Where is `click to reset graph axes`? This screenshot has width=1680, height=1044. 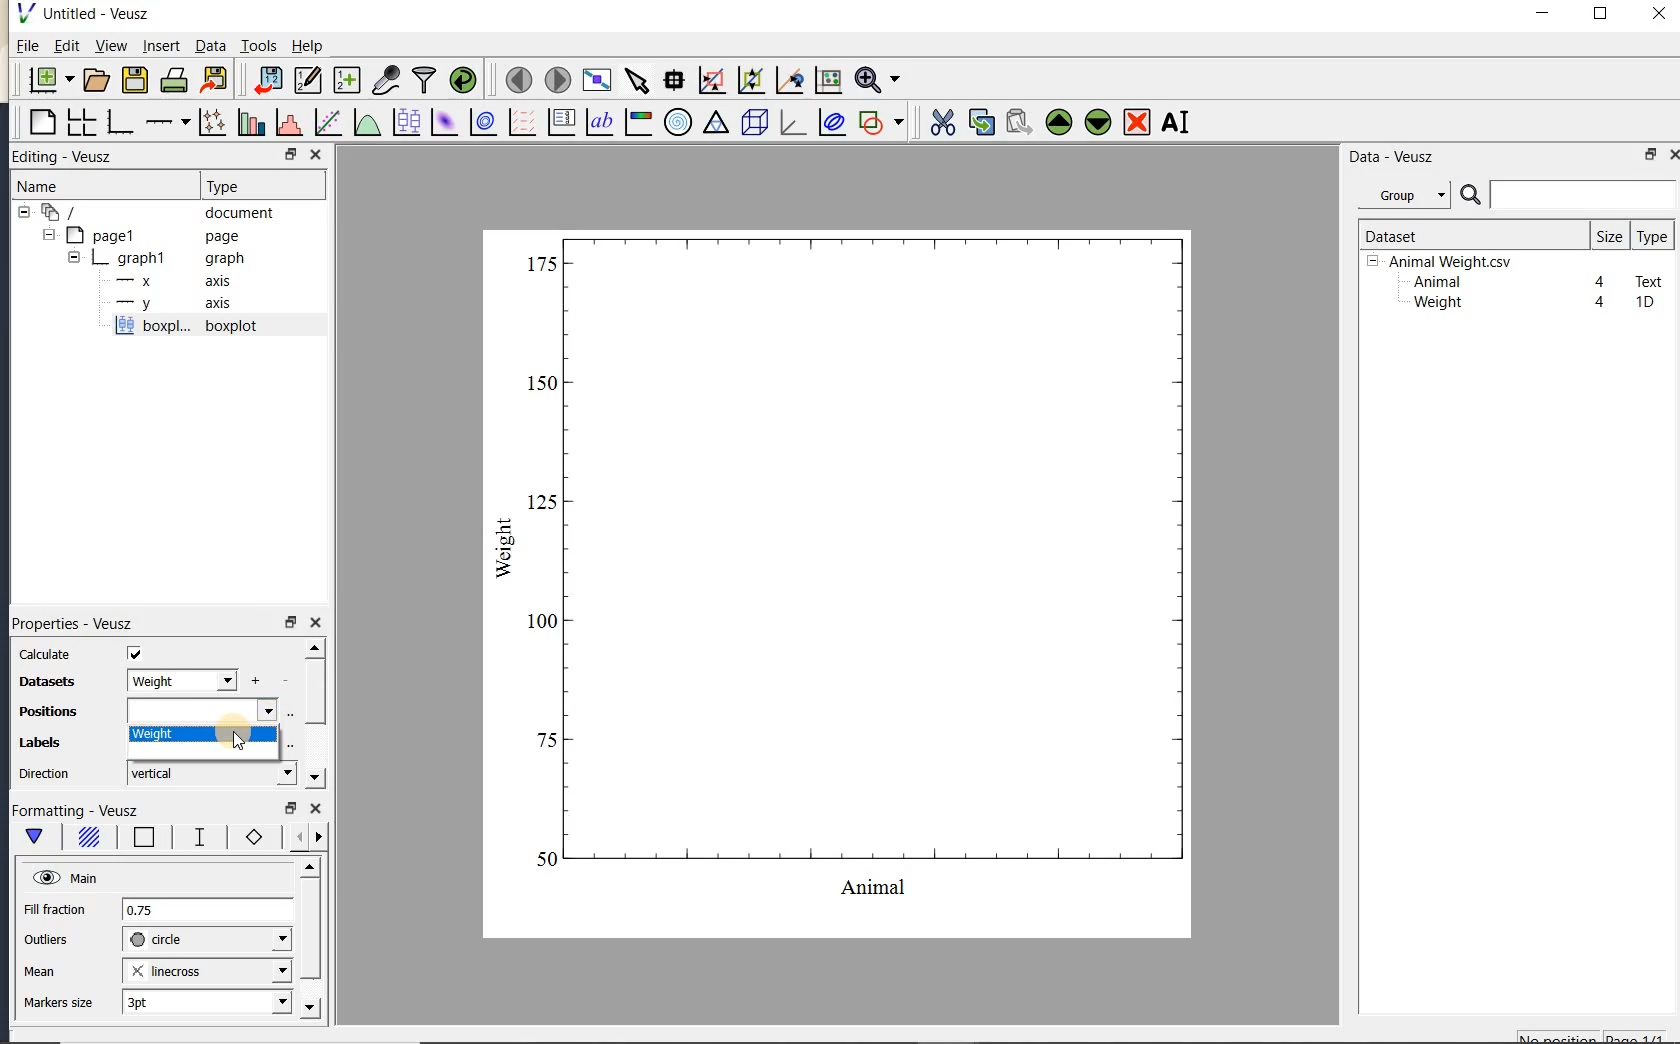
click to reset graph axes is located at coordinates (828, 81).